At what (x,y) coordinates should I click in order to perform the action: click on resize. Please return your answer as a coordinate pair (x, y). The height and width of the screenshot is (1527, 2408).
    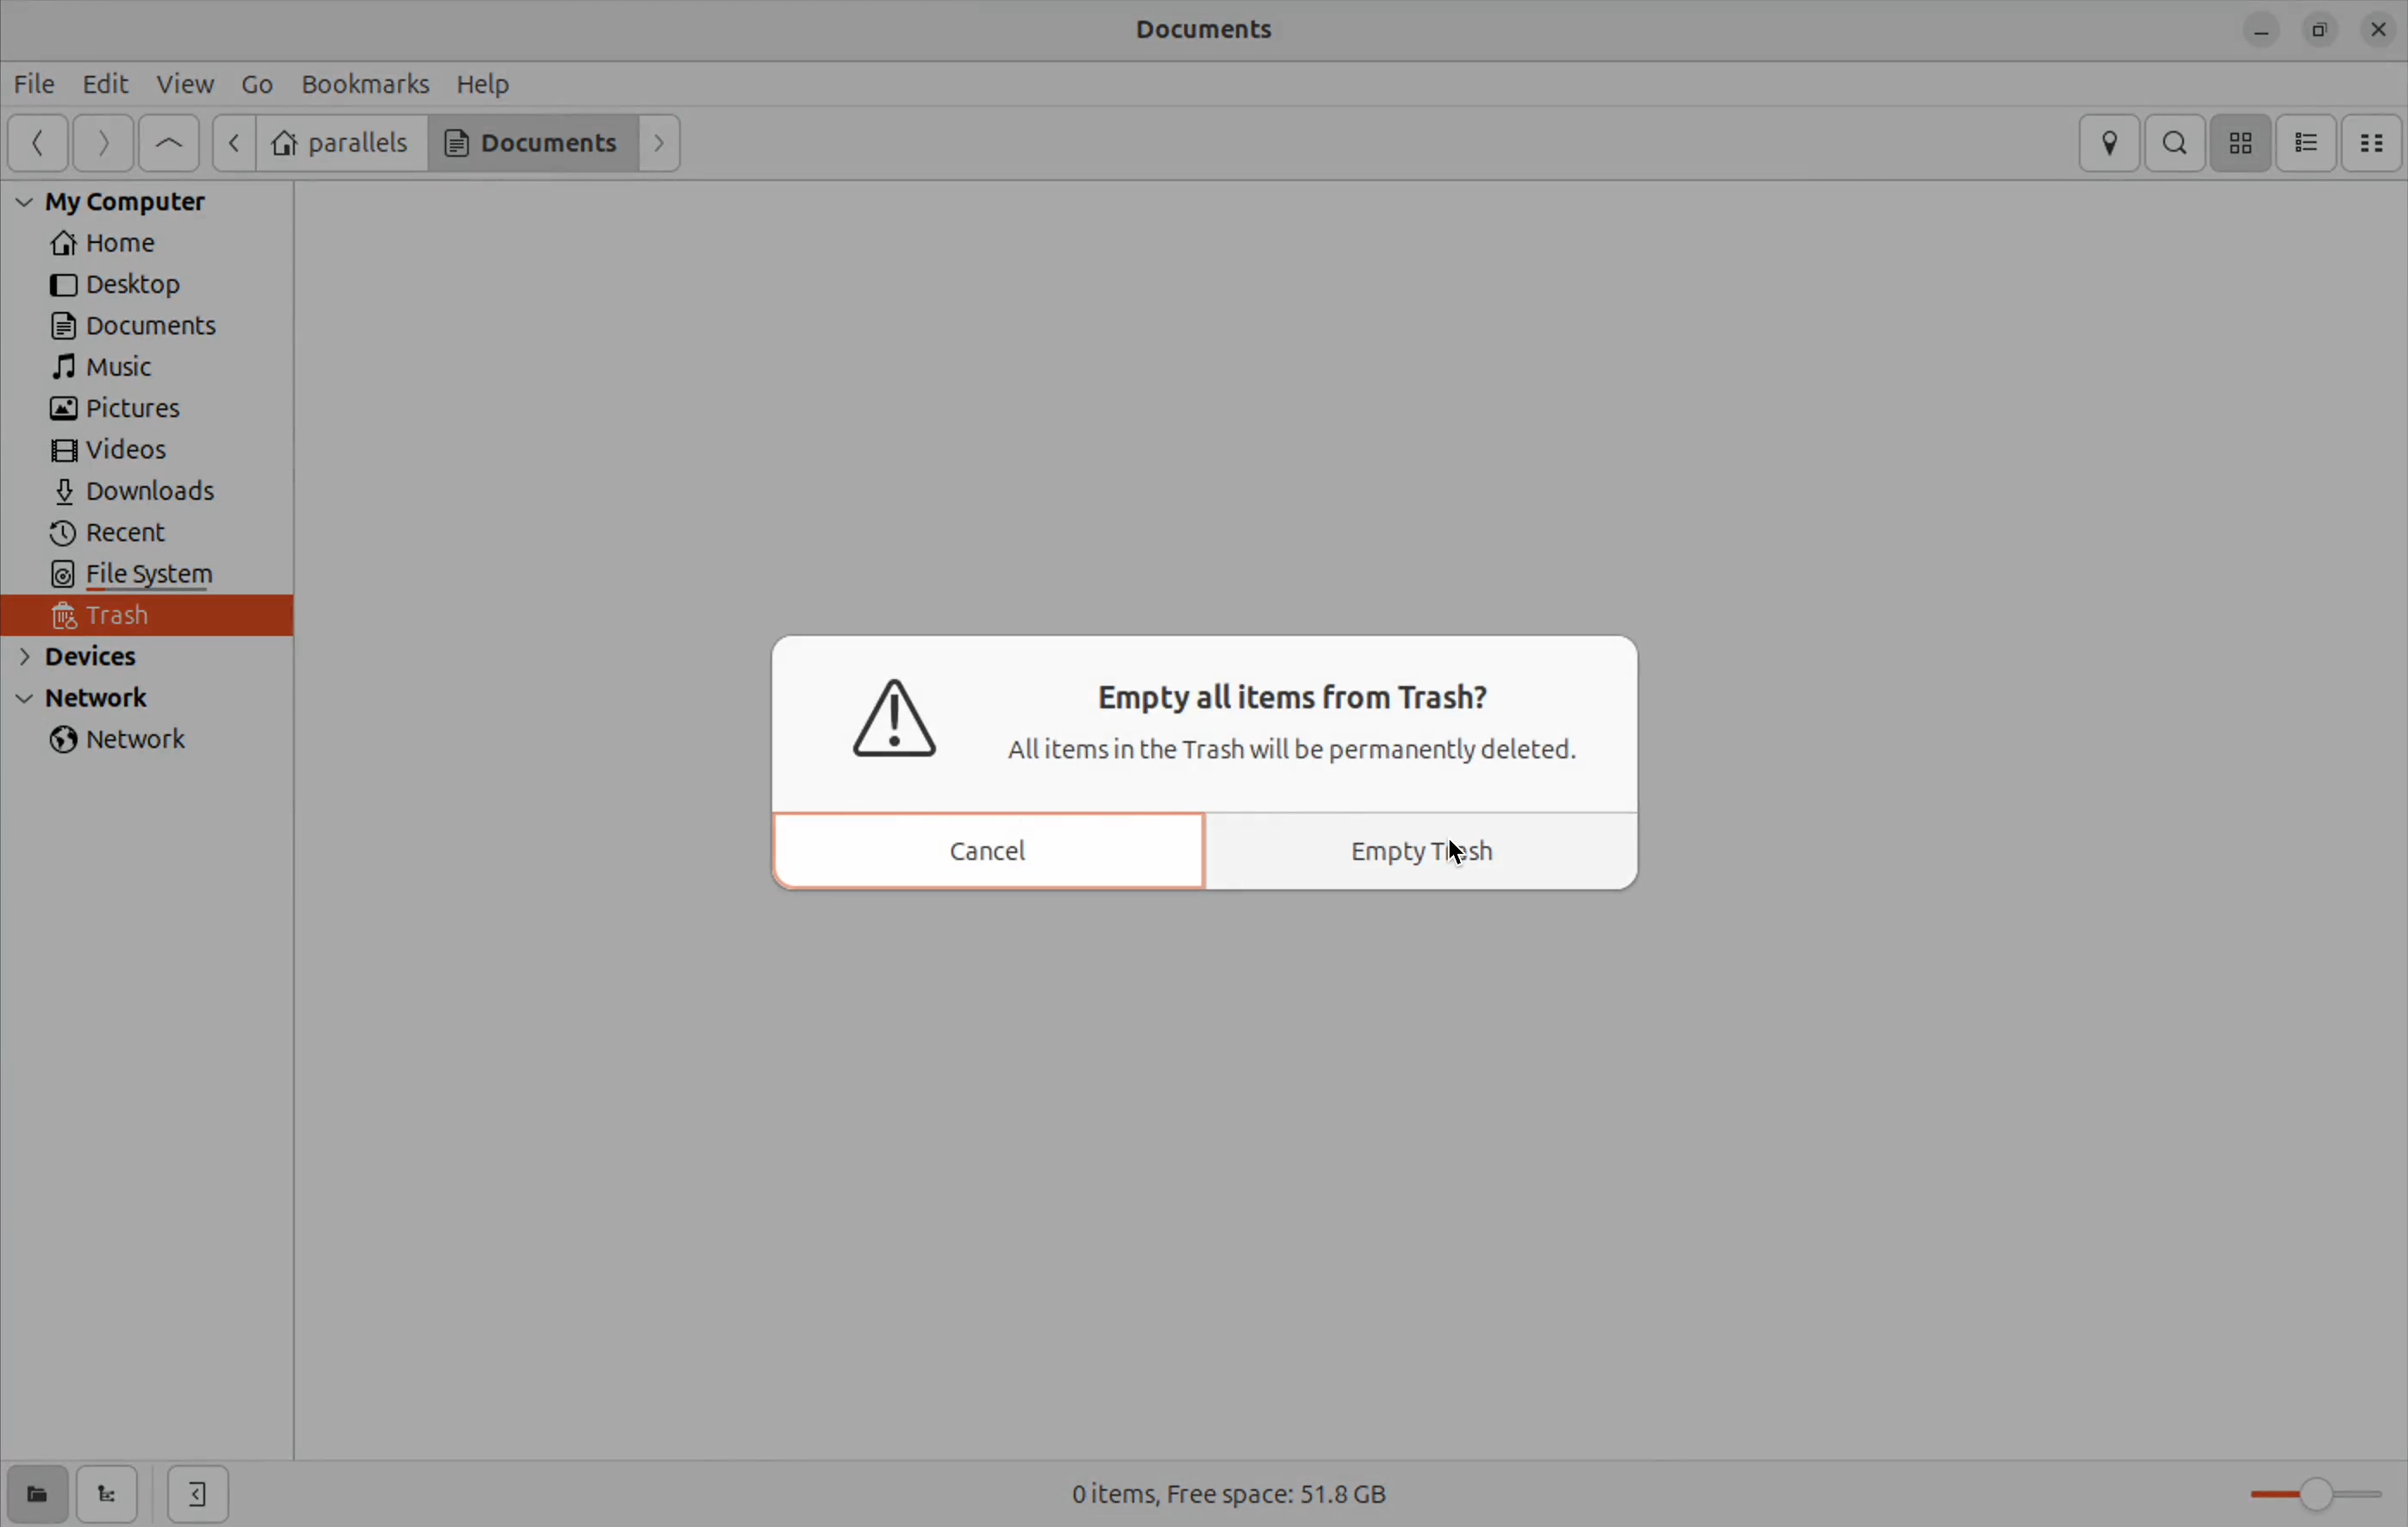
    Looking at the image, I should click on (2320, 29).